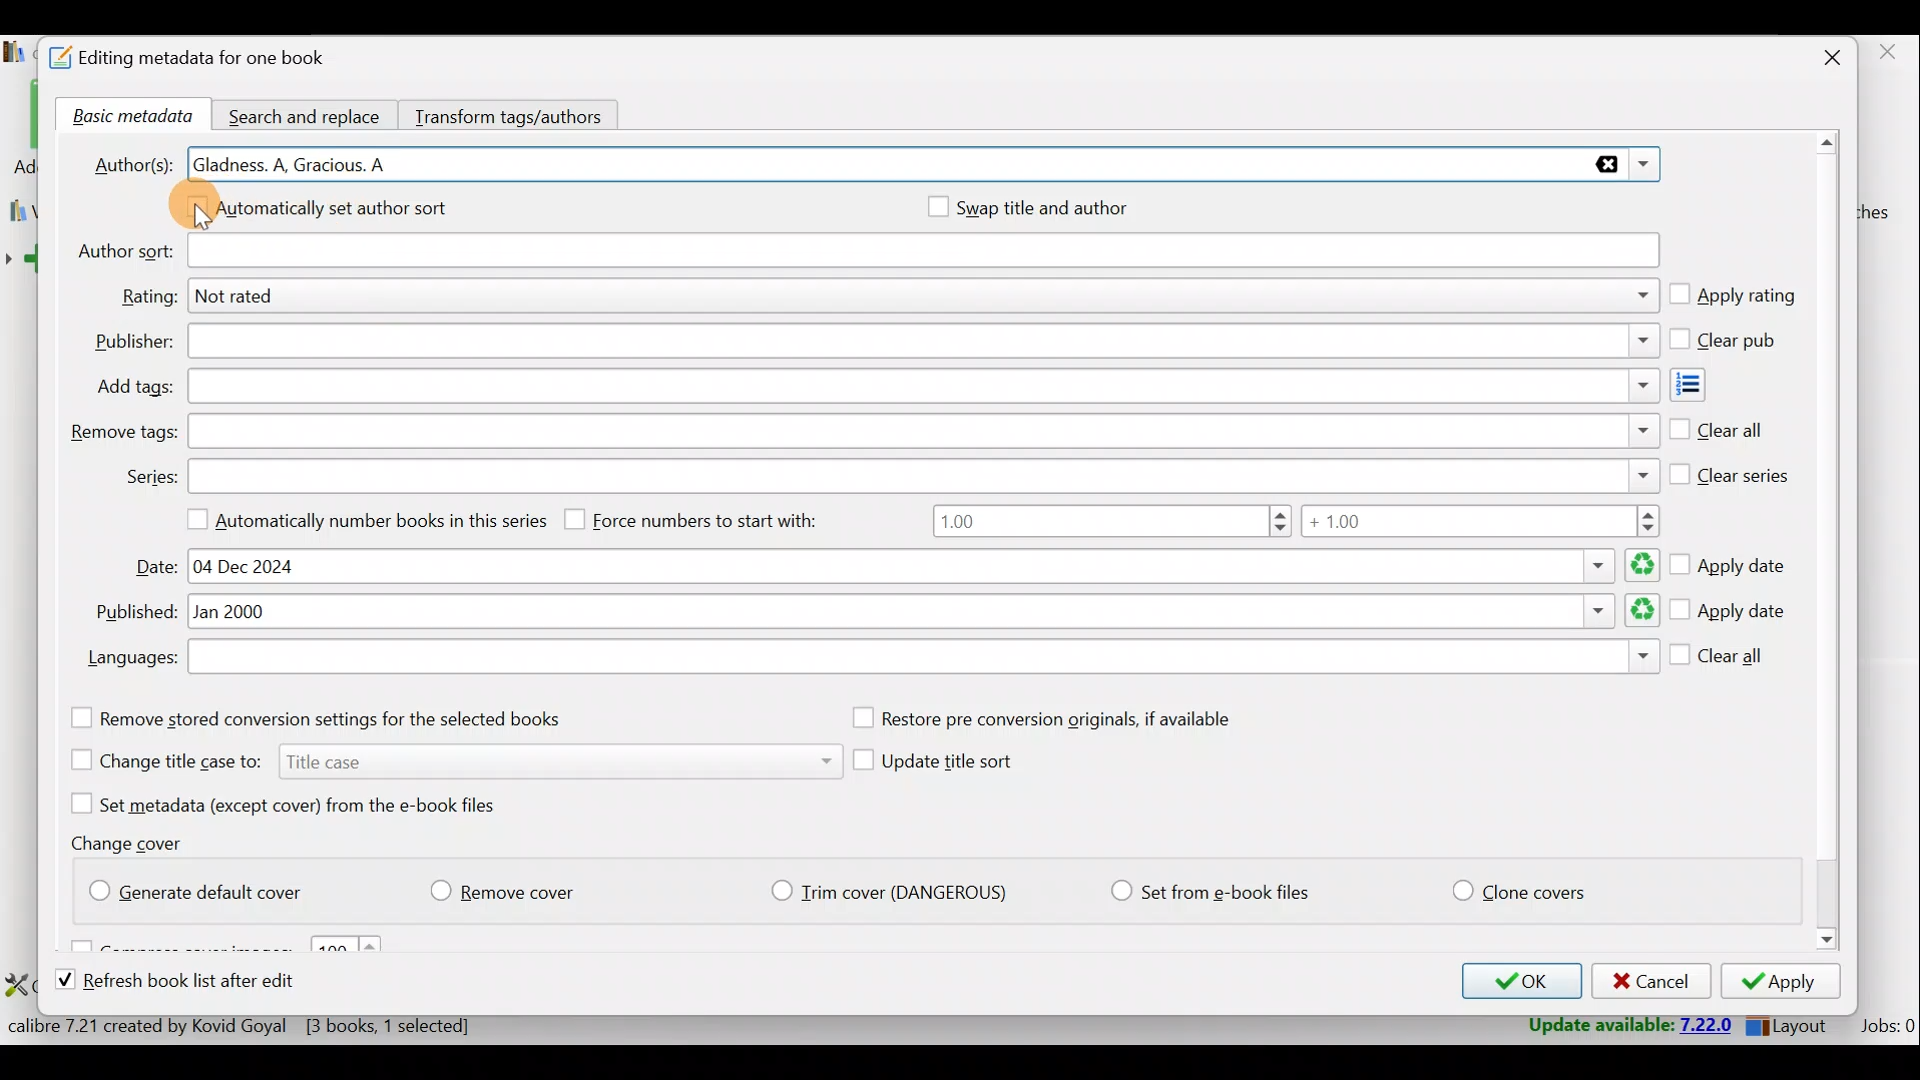 This screenshot has width=1920, height=1080. What do you see at coordinates (1209, 892) in the screenshot?
I see `Set from e-book files` at bounding box center [1209, 892].